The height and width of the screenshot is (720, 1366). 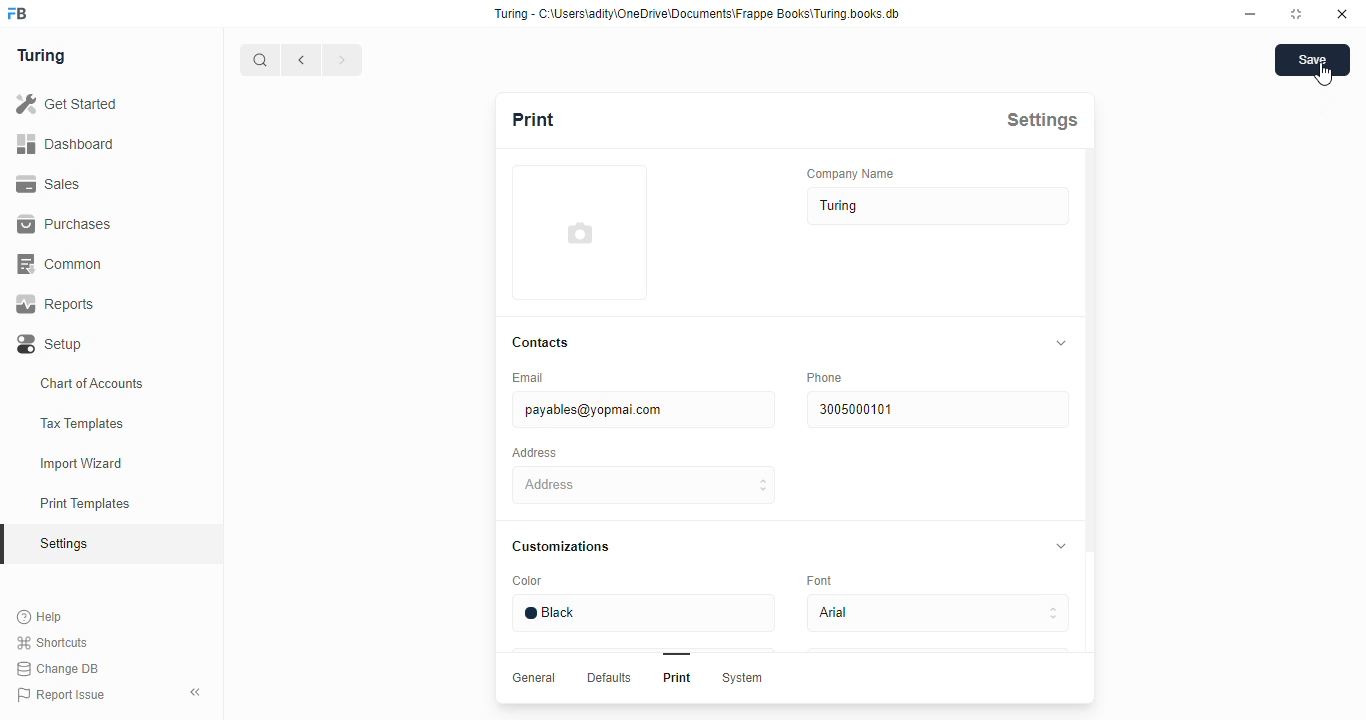 I want to click on Common, so click(x=108, y=262).